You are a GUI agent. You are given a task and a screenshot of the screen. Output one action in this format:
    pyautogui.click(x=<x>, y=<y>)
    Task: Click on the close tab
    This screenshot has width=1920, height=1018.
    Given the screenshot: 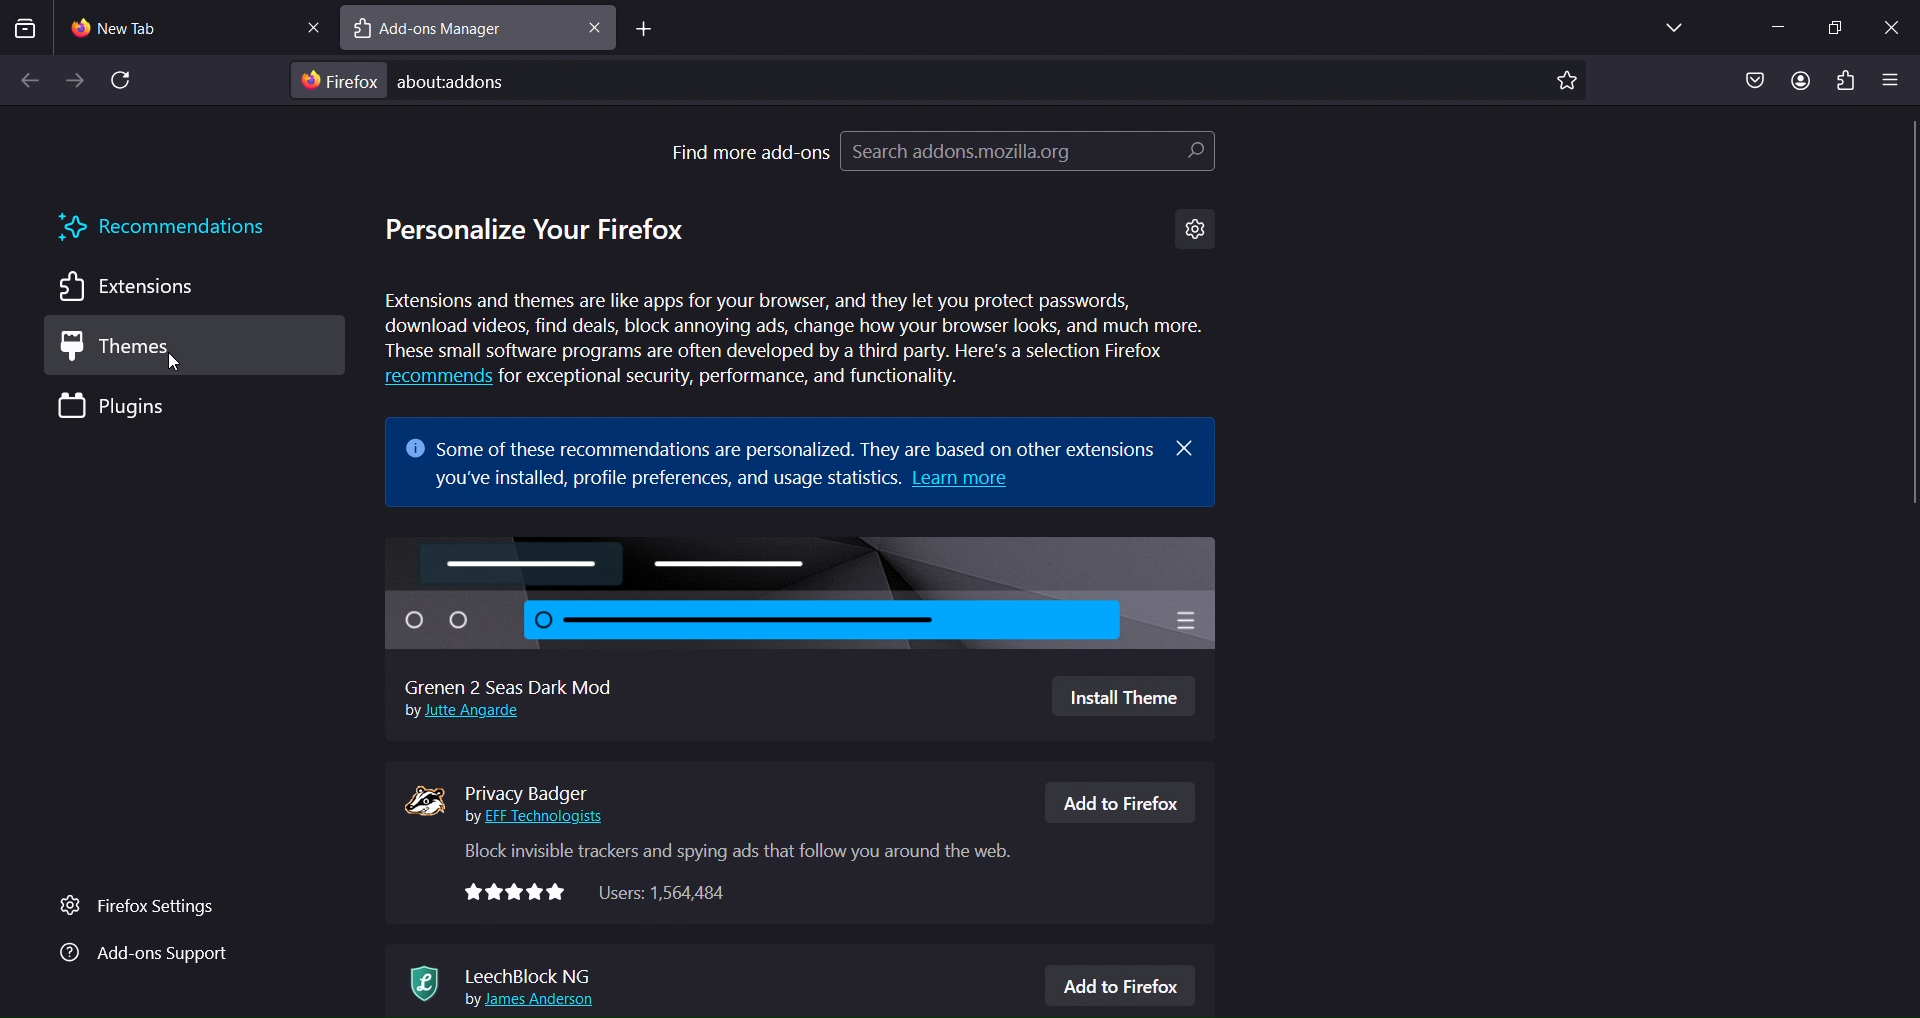 What is the action you would take?
    pyautogui.click(x=595, y=28)
    